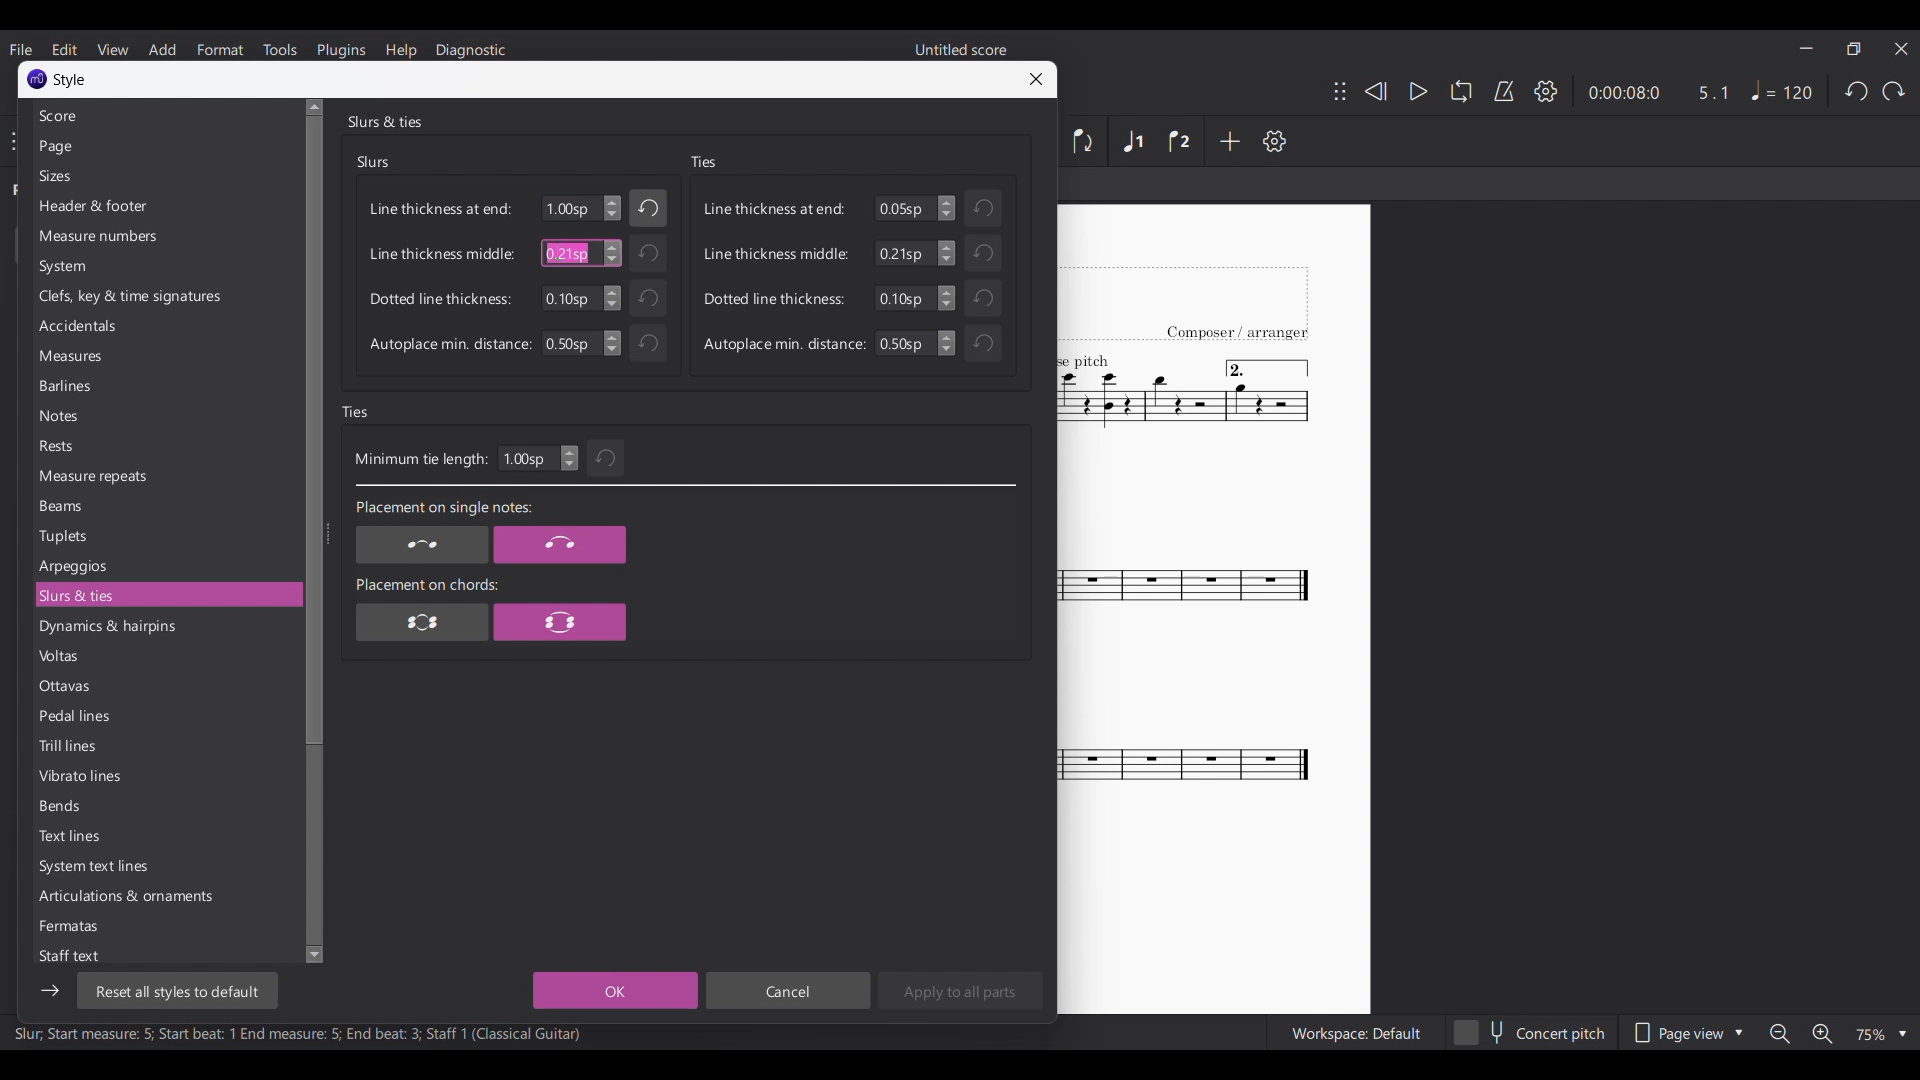 The image size is (1920, 1080). Describe the element at coordinates (442, 509) in the screenshot. I see `Placement on single note` at that location.